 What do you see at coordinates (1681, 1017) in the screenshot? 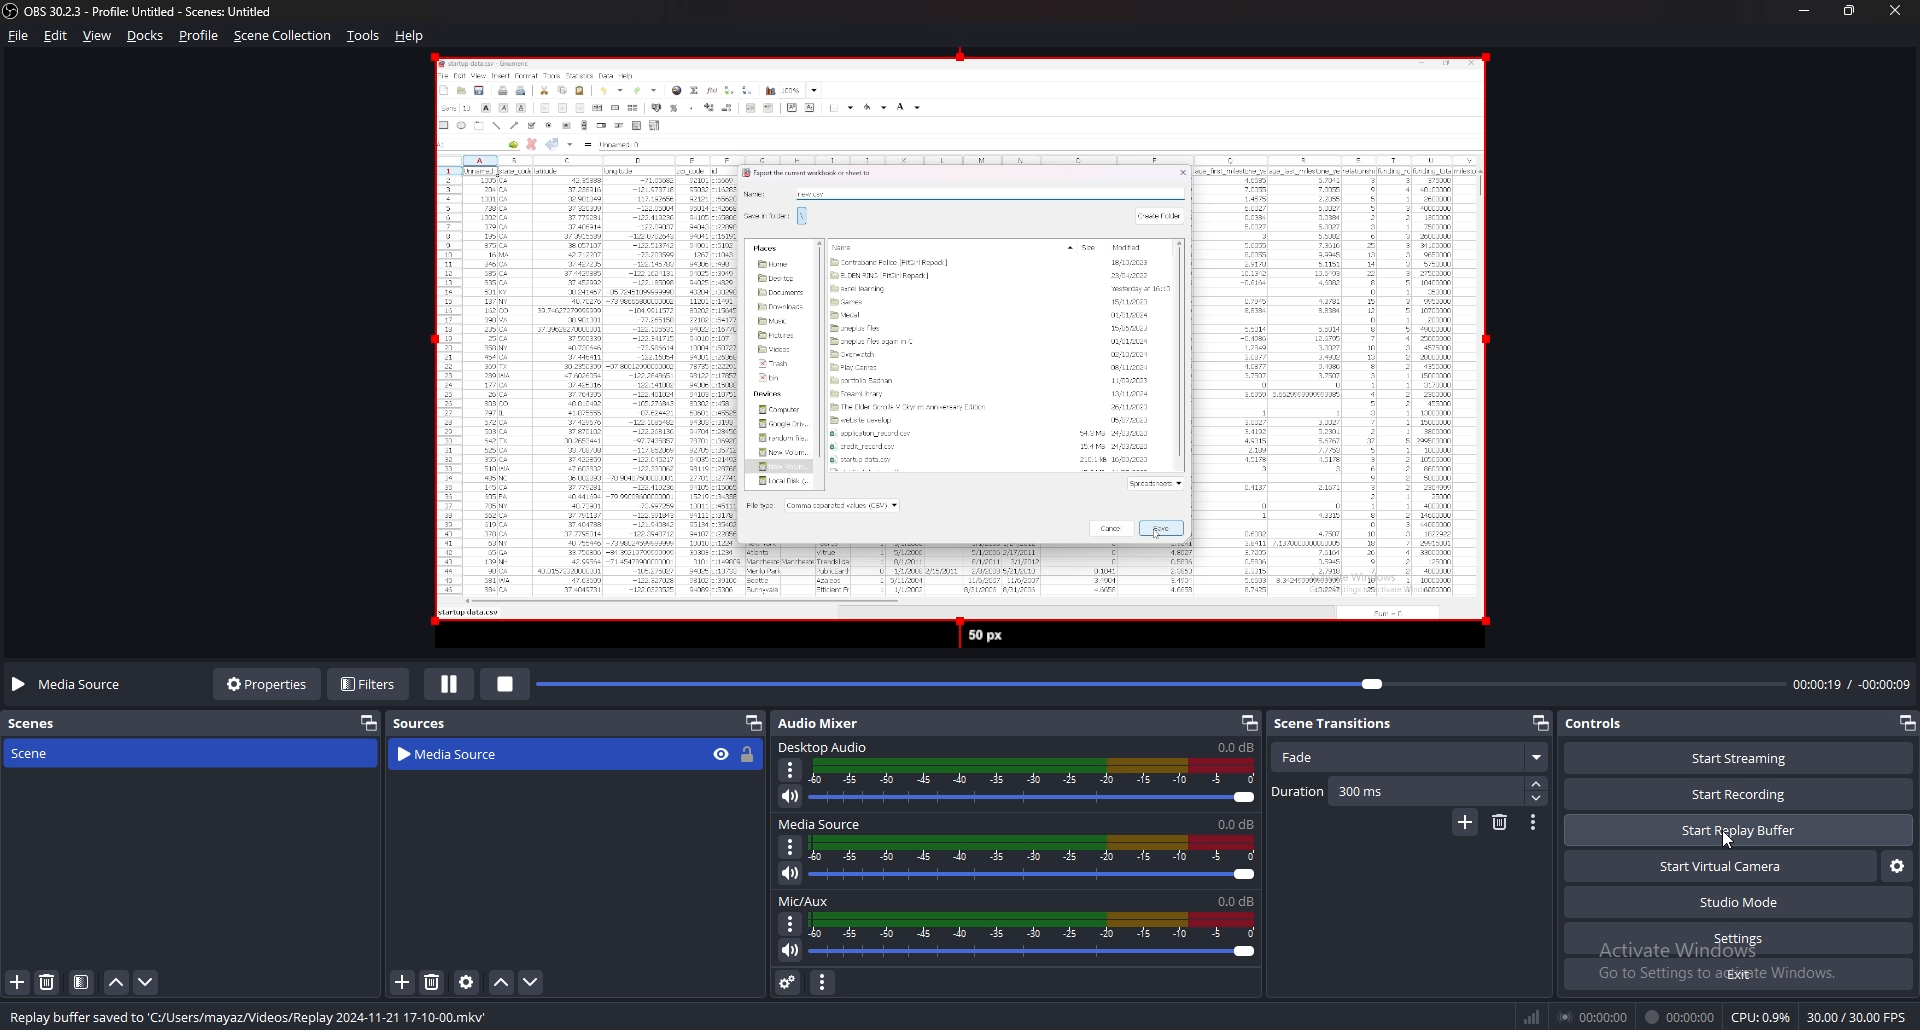
I see `00:00:00` at bounding box center [1681, 1017].